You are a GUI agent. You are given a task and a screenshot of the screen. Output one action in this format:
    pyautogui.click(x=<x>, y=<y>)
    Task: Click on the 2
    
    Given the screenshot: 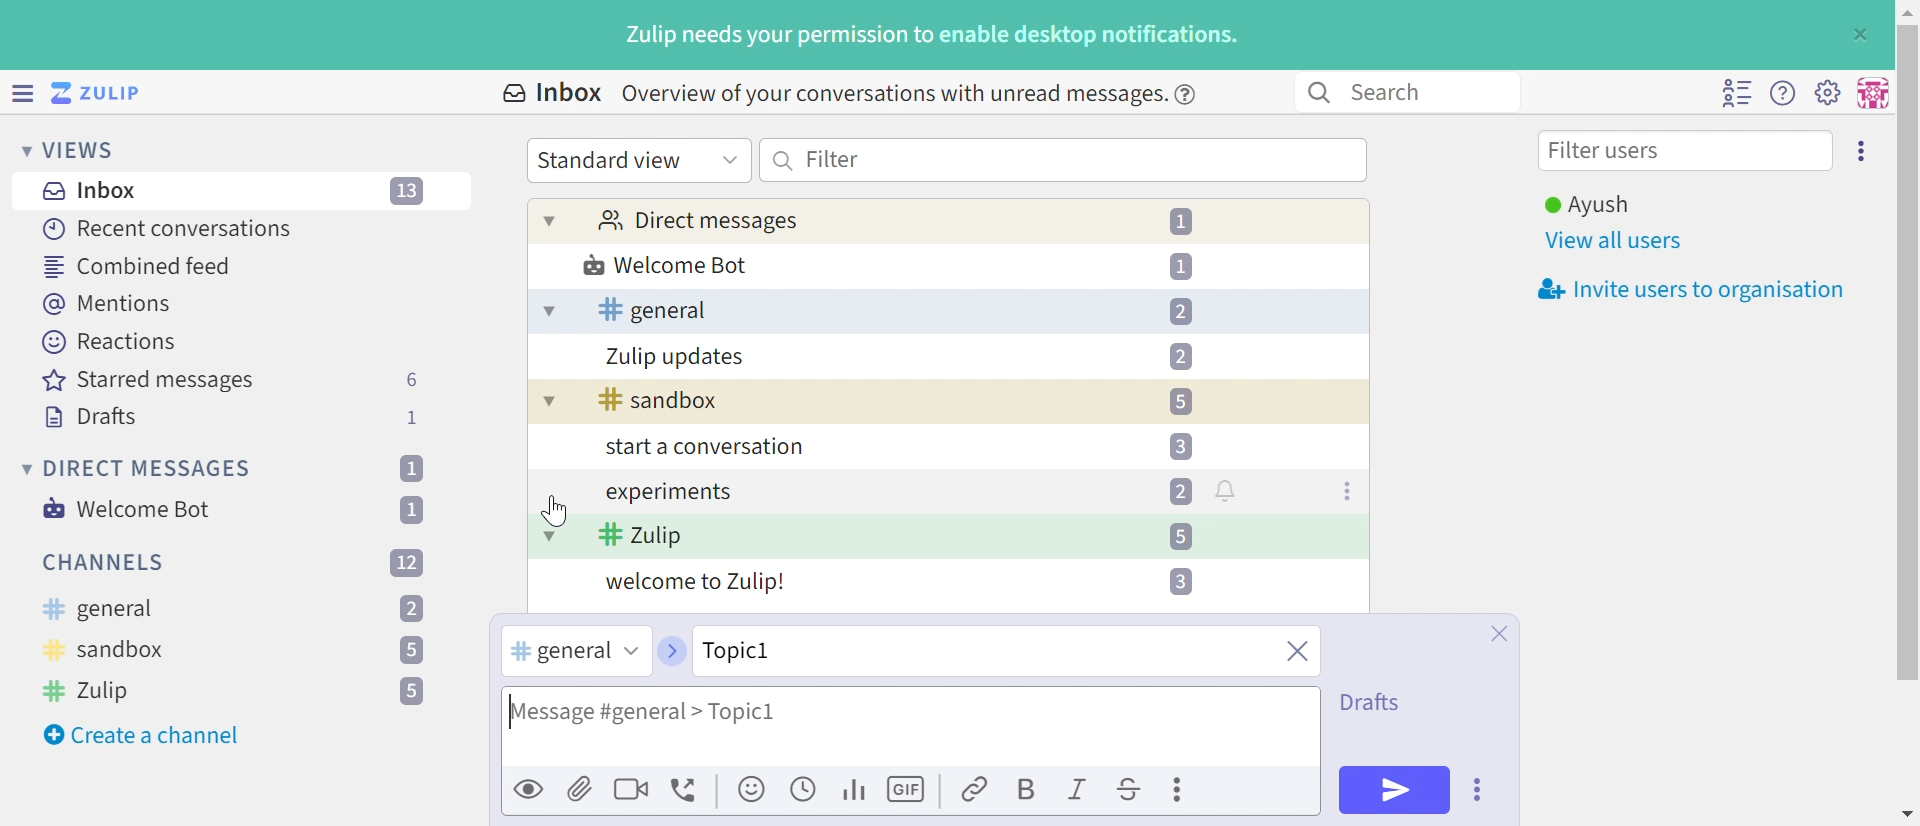 What is the action you would take?
    pyautogui.click(x=412, y=610)
    